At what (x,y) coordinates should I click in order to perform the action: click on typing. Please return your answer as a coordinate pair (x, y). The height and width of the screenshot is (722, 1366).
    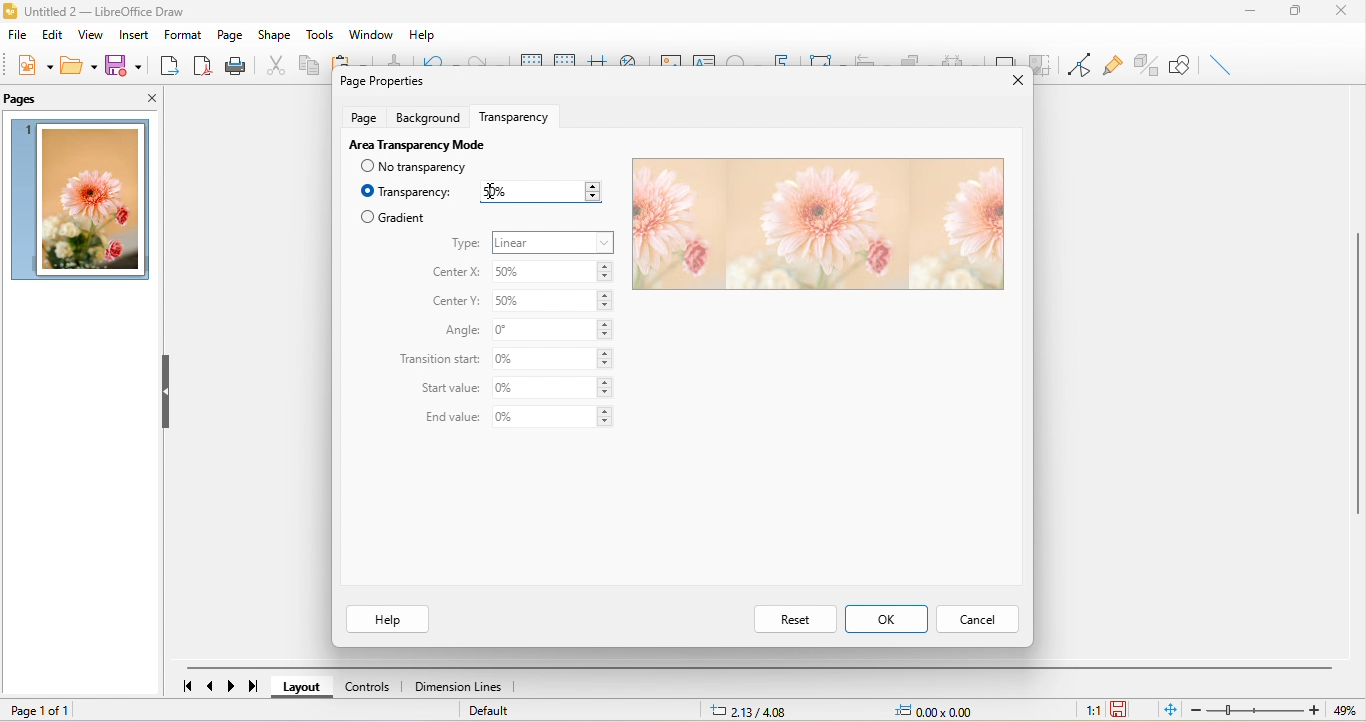
    Looking at the image, I should click on (537, 193).